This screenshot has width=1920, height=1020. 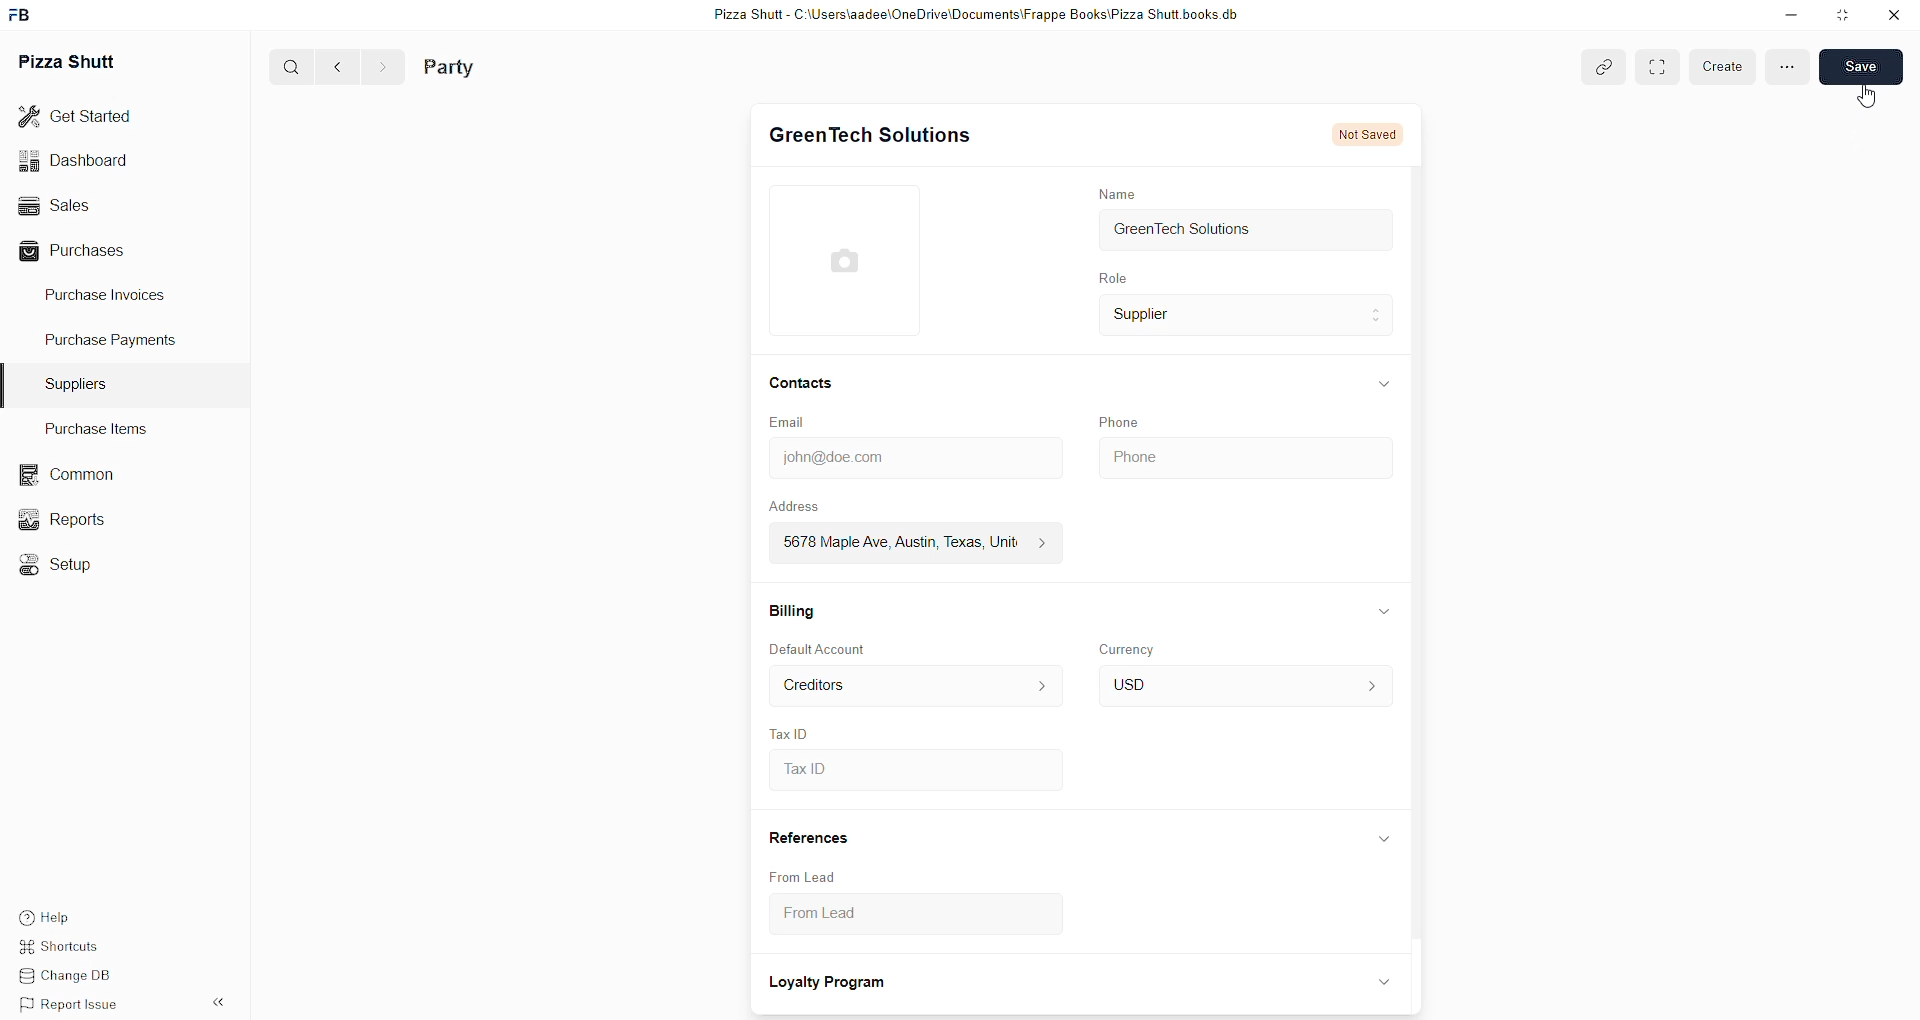 What do you see at coordinates (72, 978) in the screenshot?
I see ` Change DB` at bounding box center [72, 978].